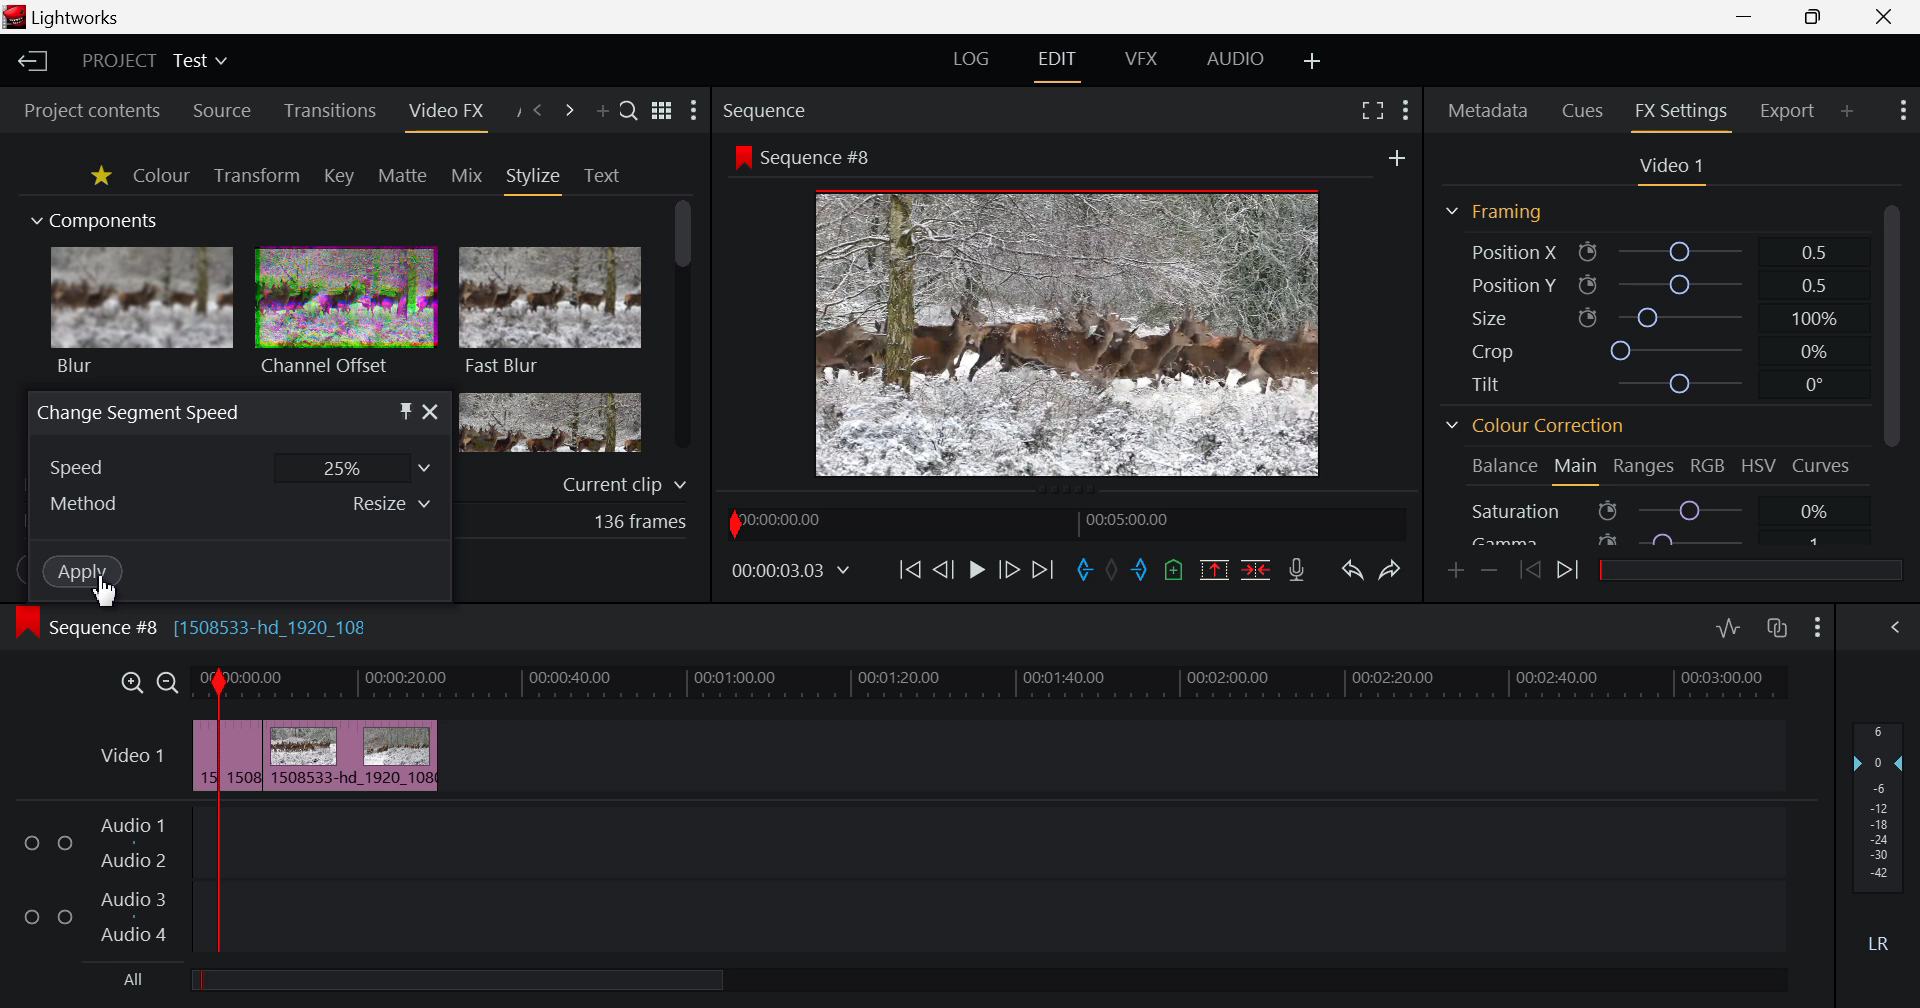 Image resolution: width=1920 pixels, height=1008 pixels. I want to click on Add Layout, so click(1310, 61).